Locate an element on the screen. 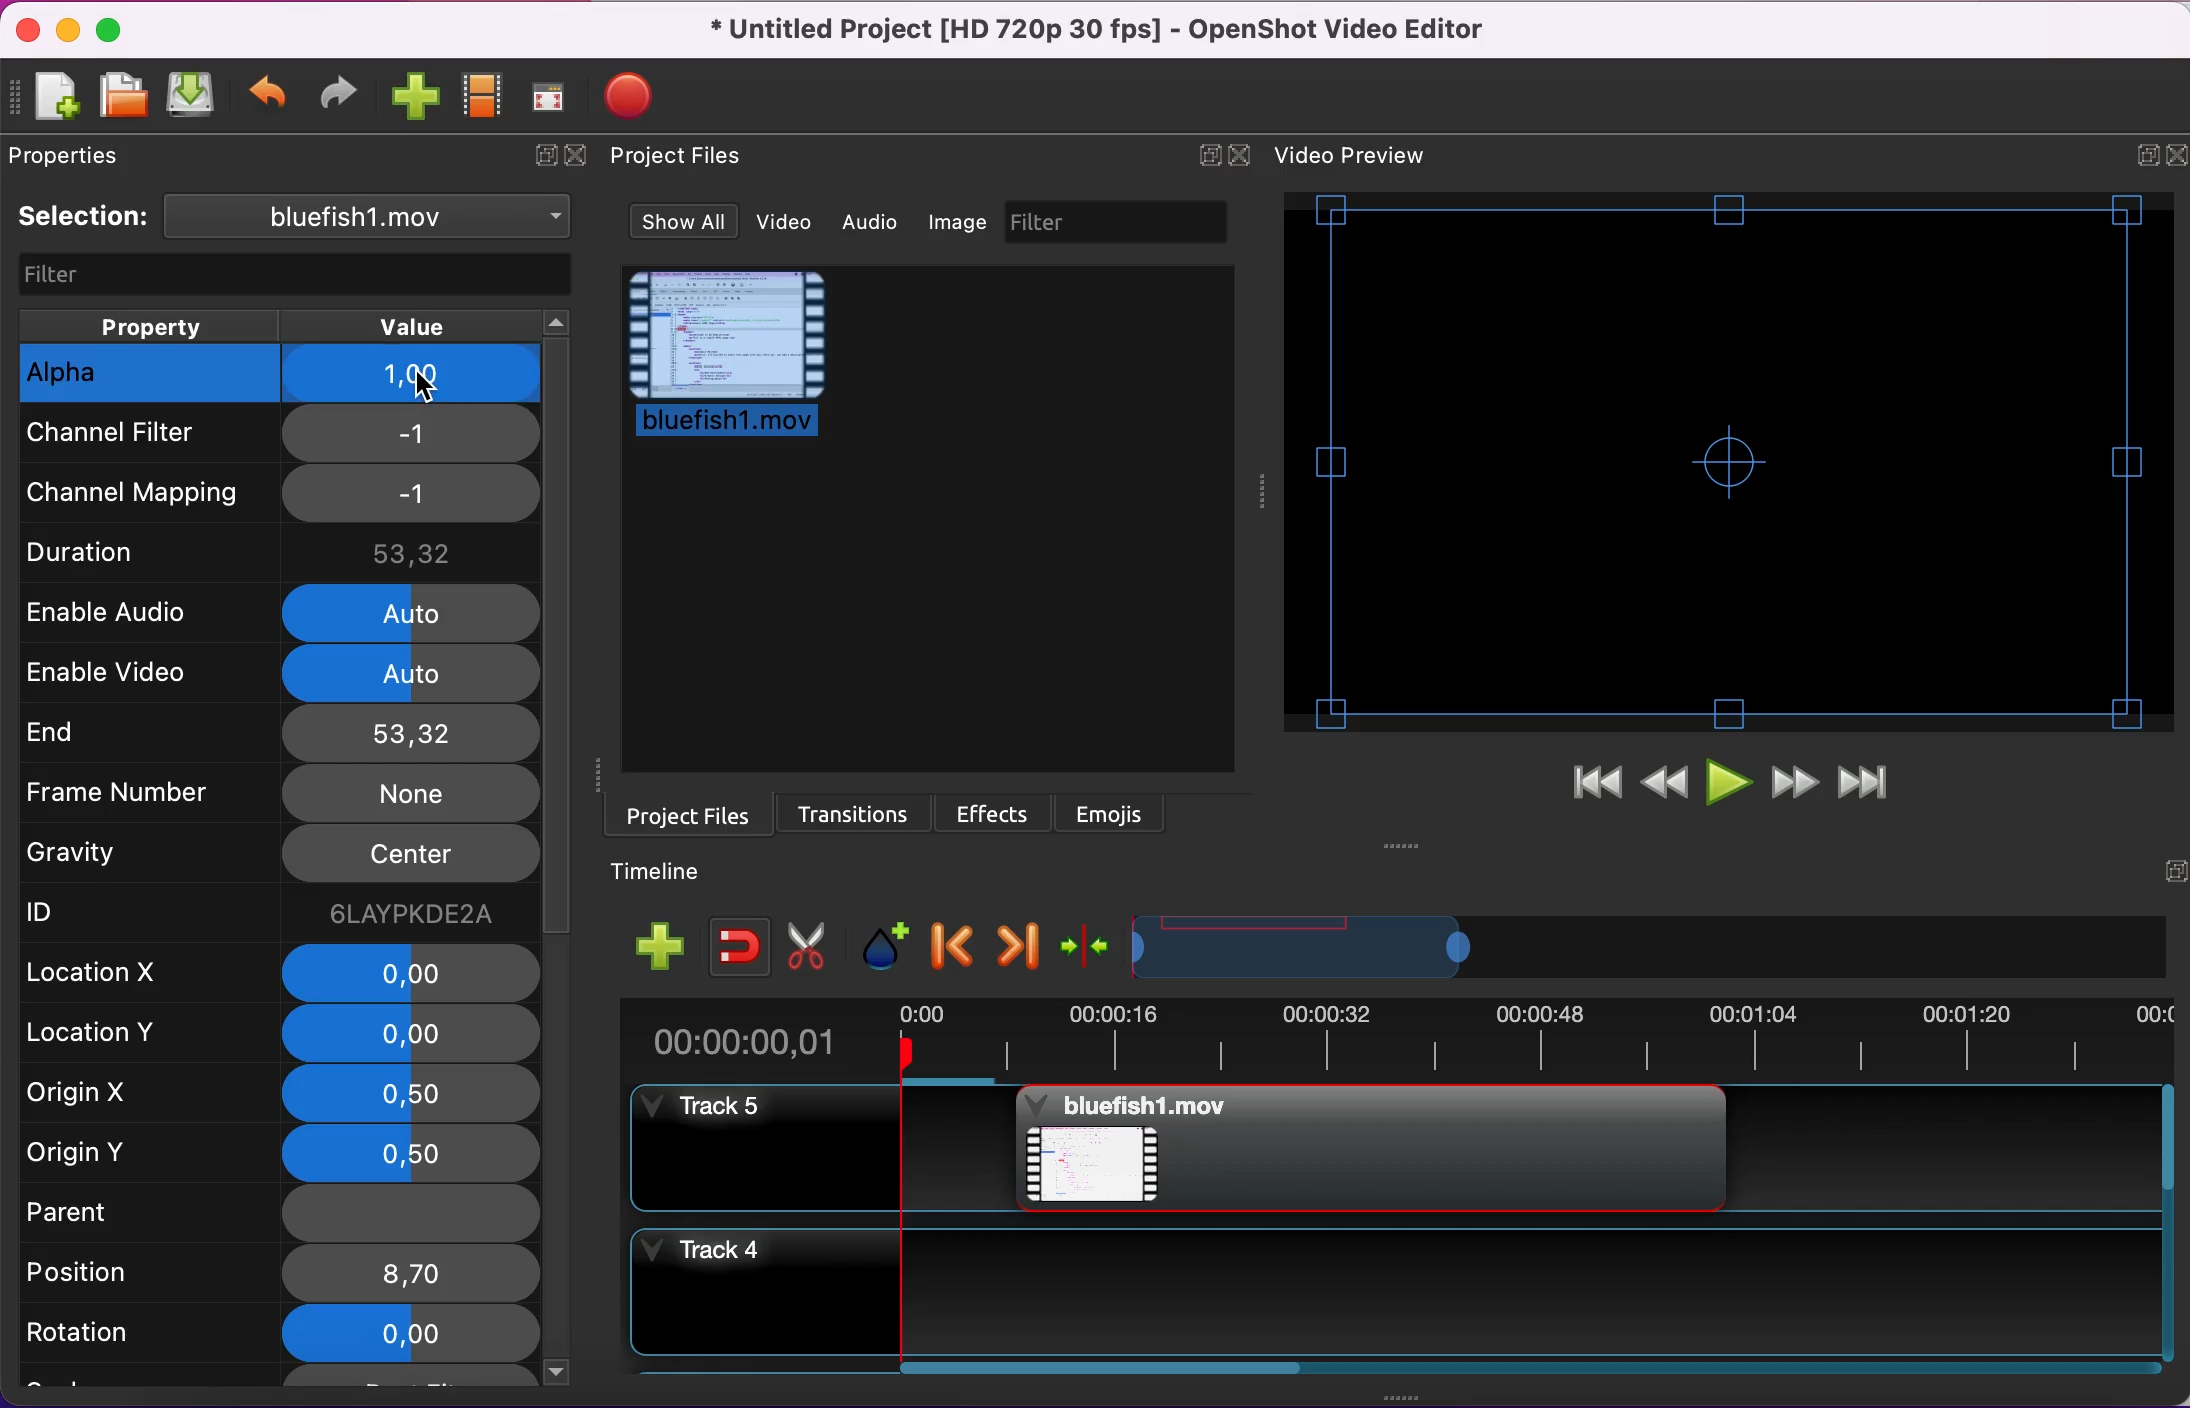  rotation is located at coordinates (111, 1338).